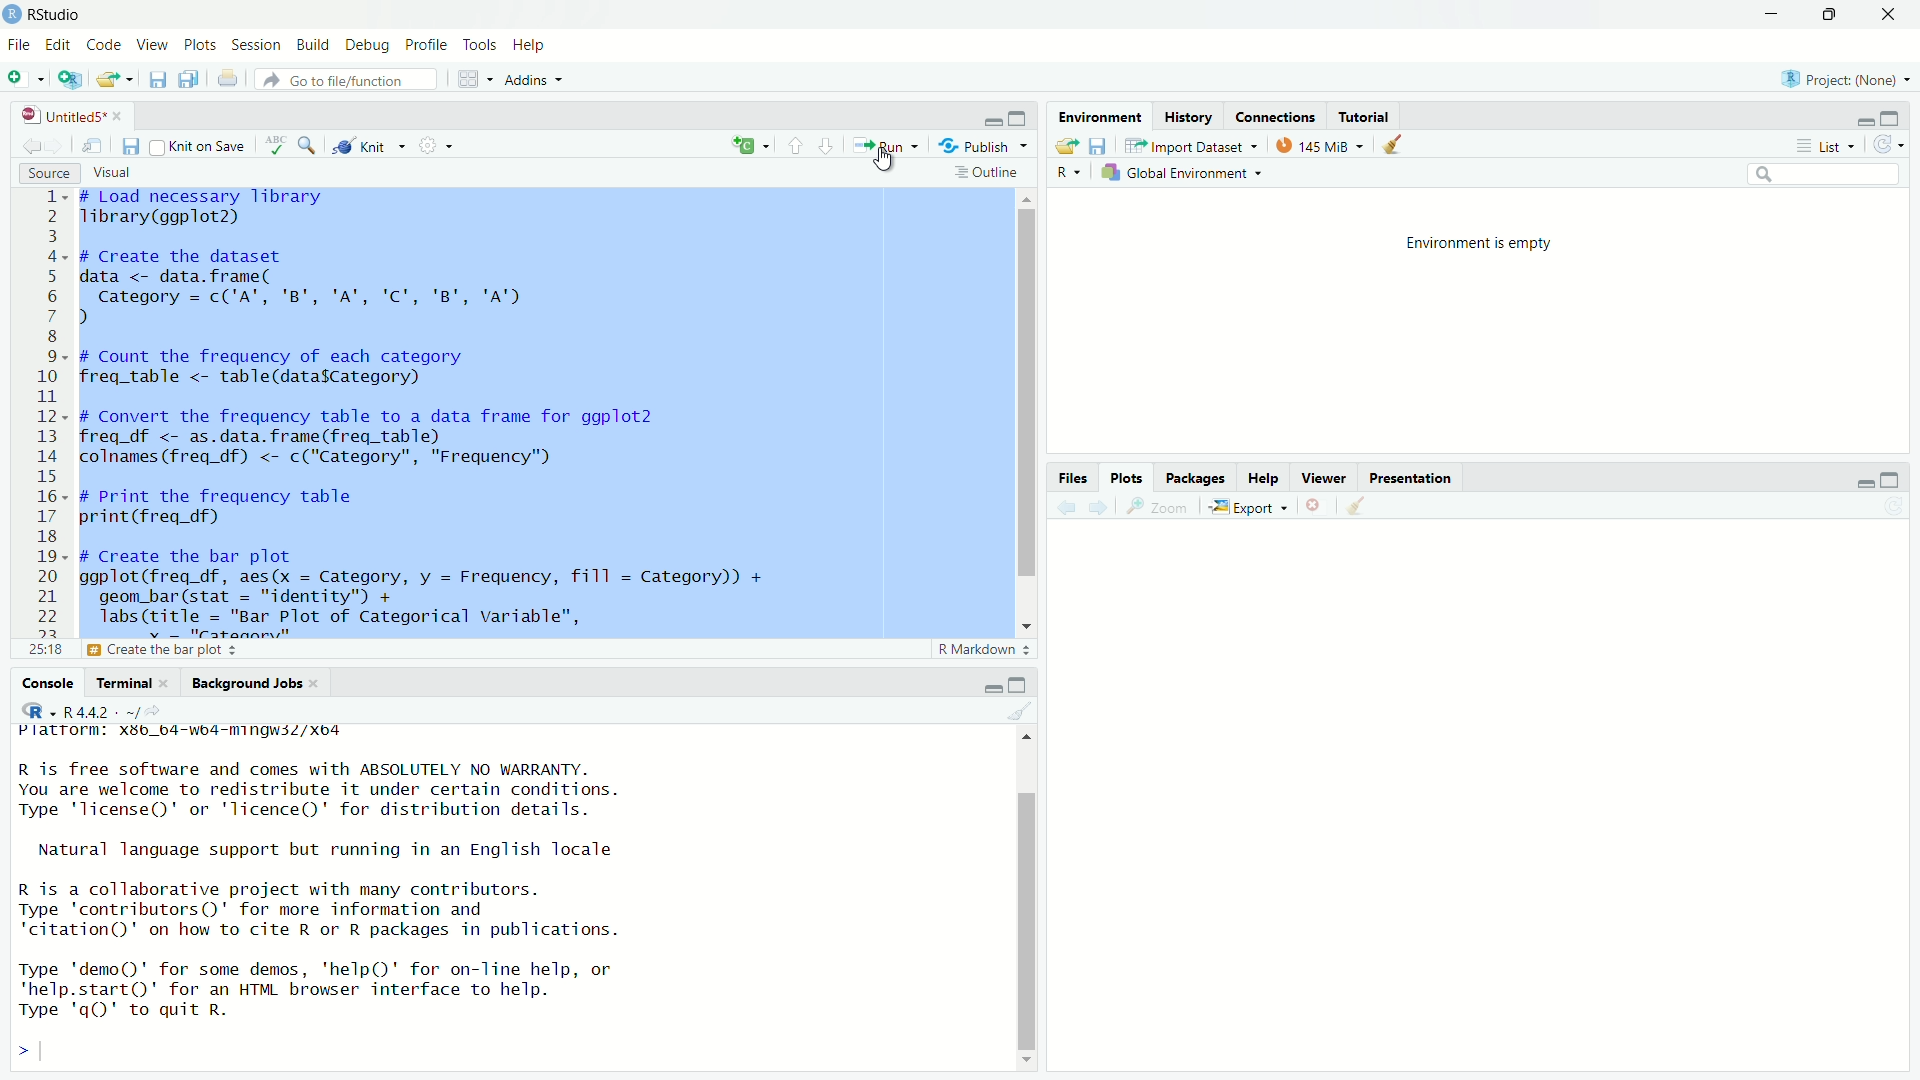  Describe the element at coordinates (16, 46) in the screenshot. I see `file` at that location.